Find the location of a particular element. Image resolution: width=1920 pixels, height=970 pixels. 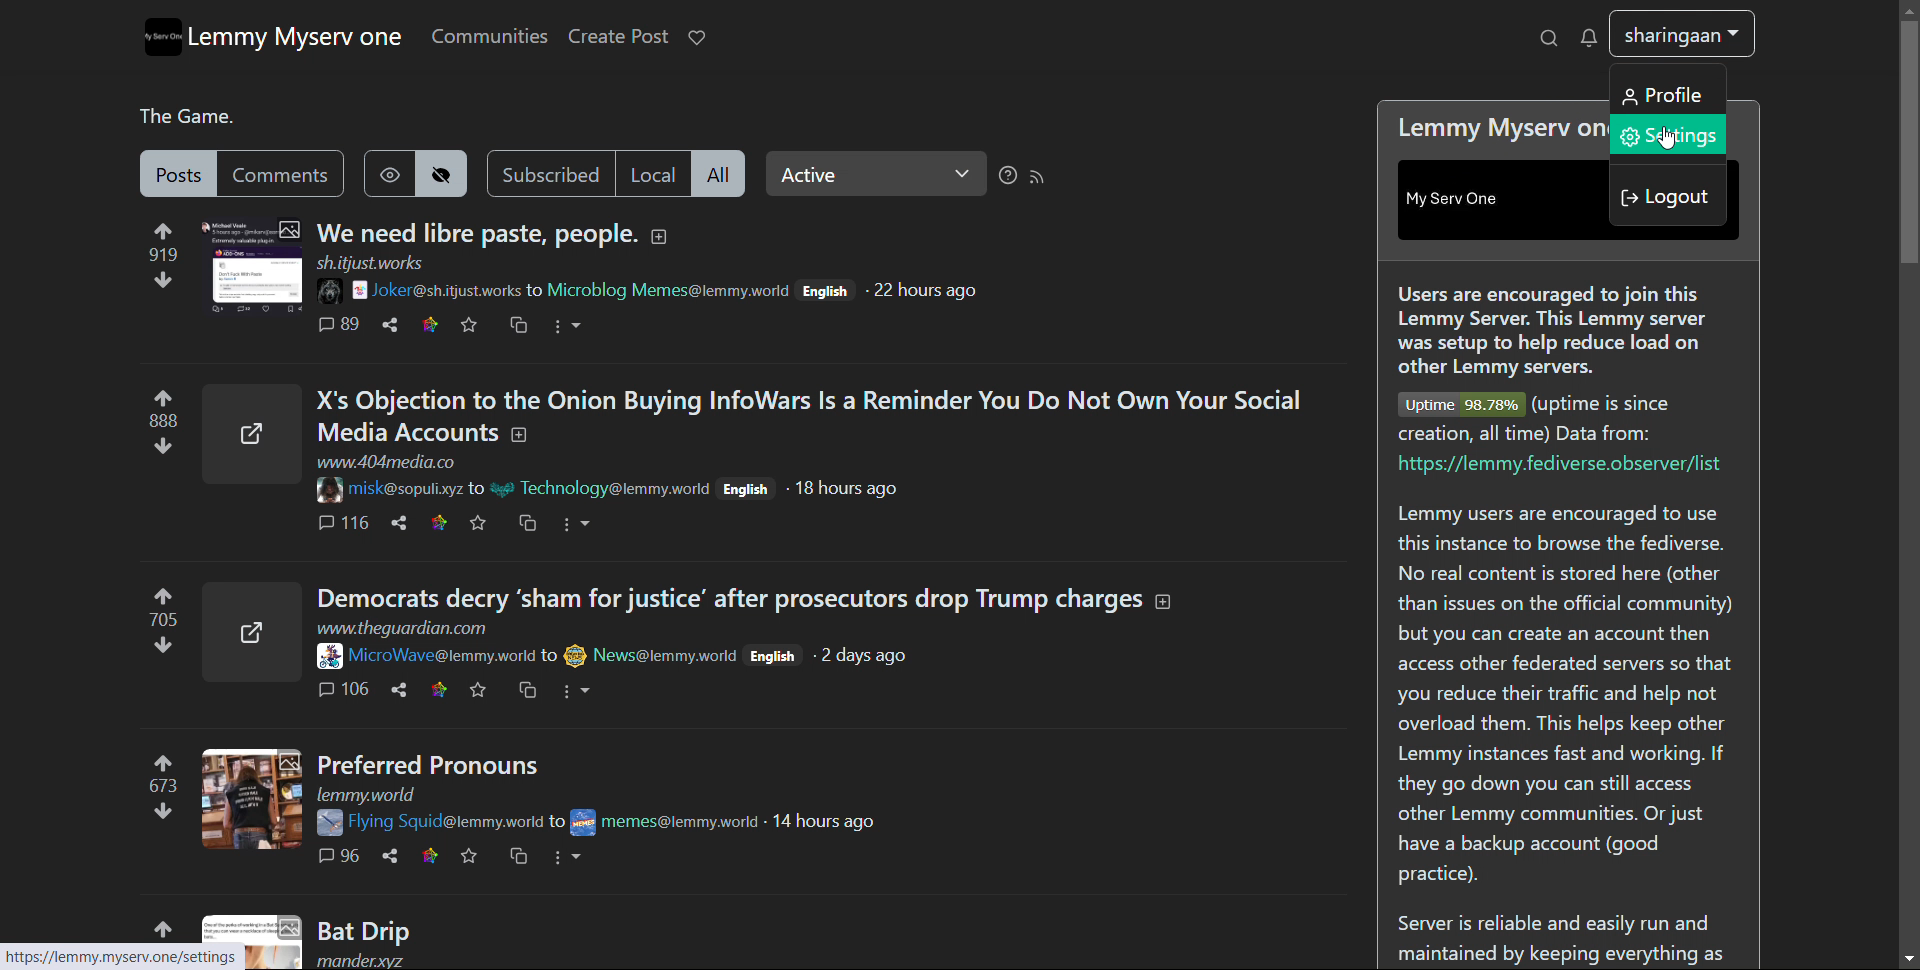

lemmy myserv one is located at coordinates (295, 37).